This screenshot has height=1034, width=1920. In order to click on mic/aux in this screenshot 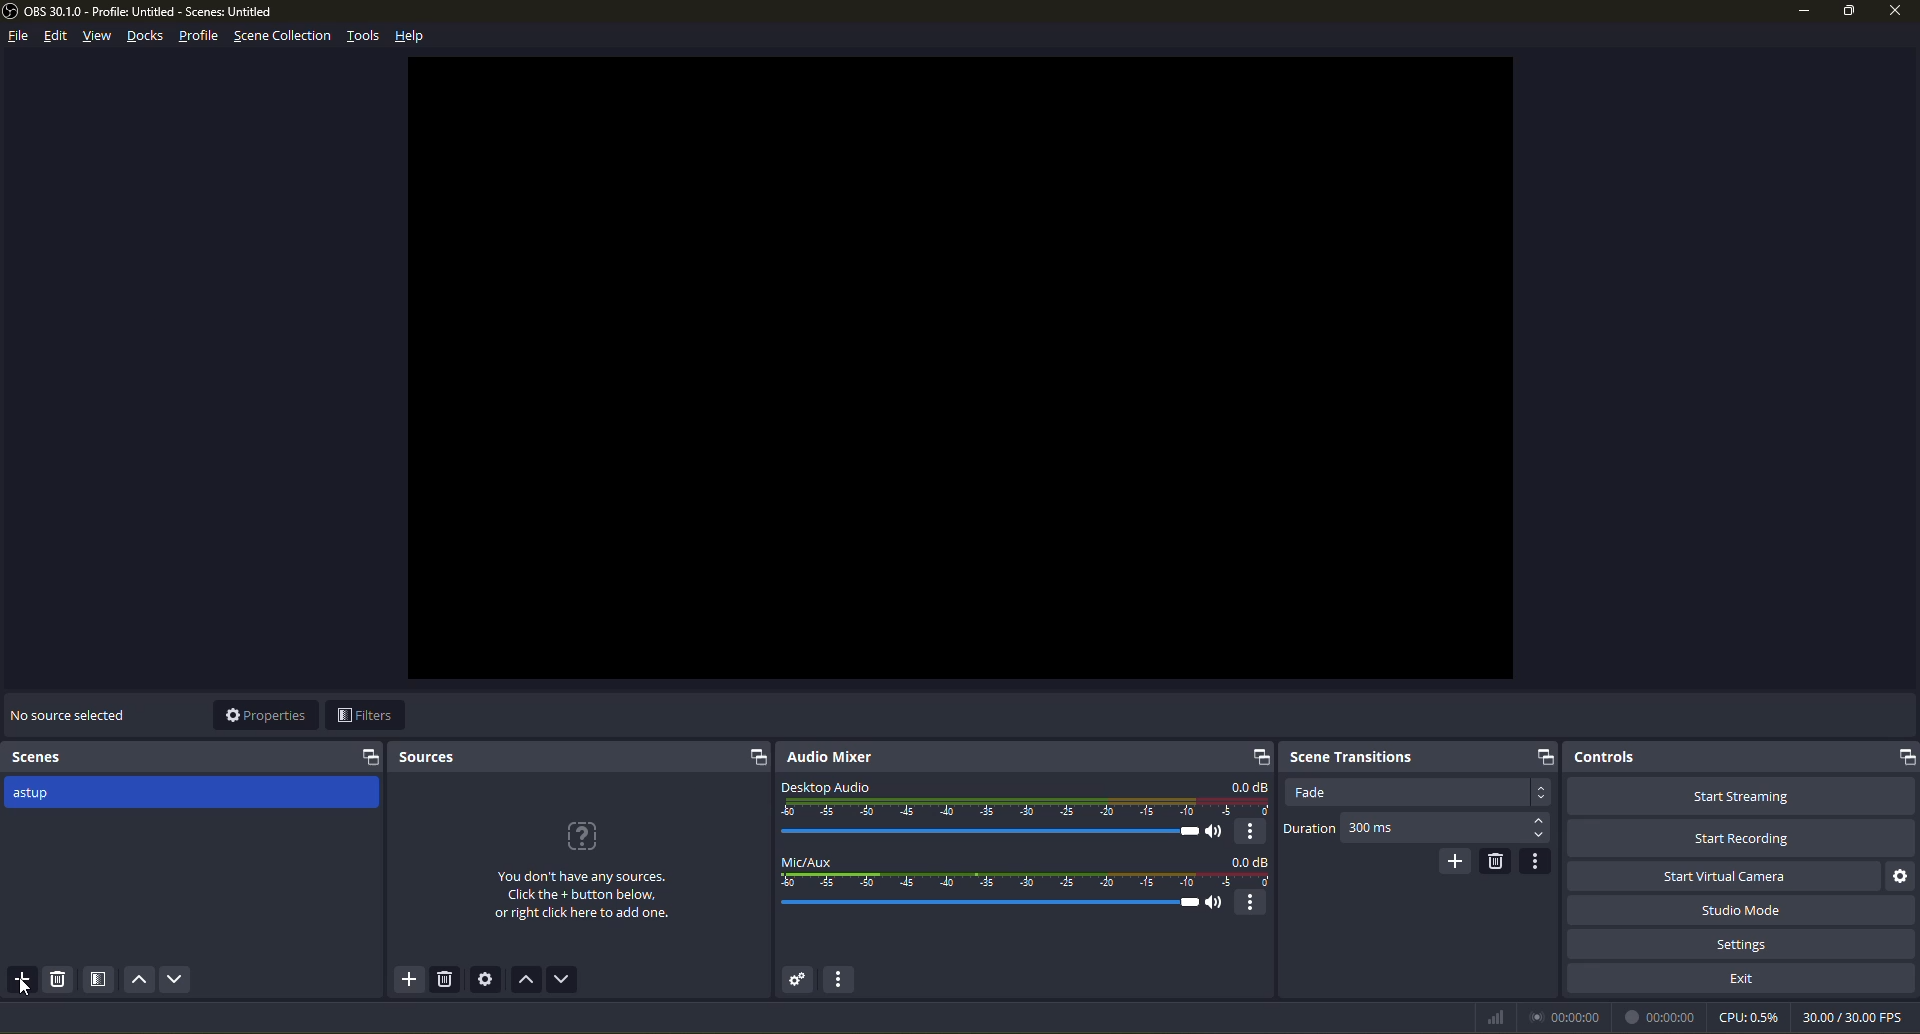, I will do `click(805, 862)`.